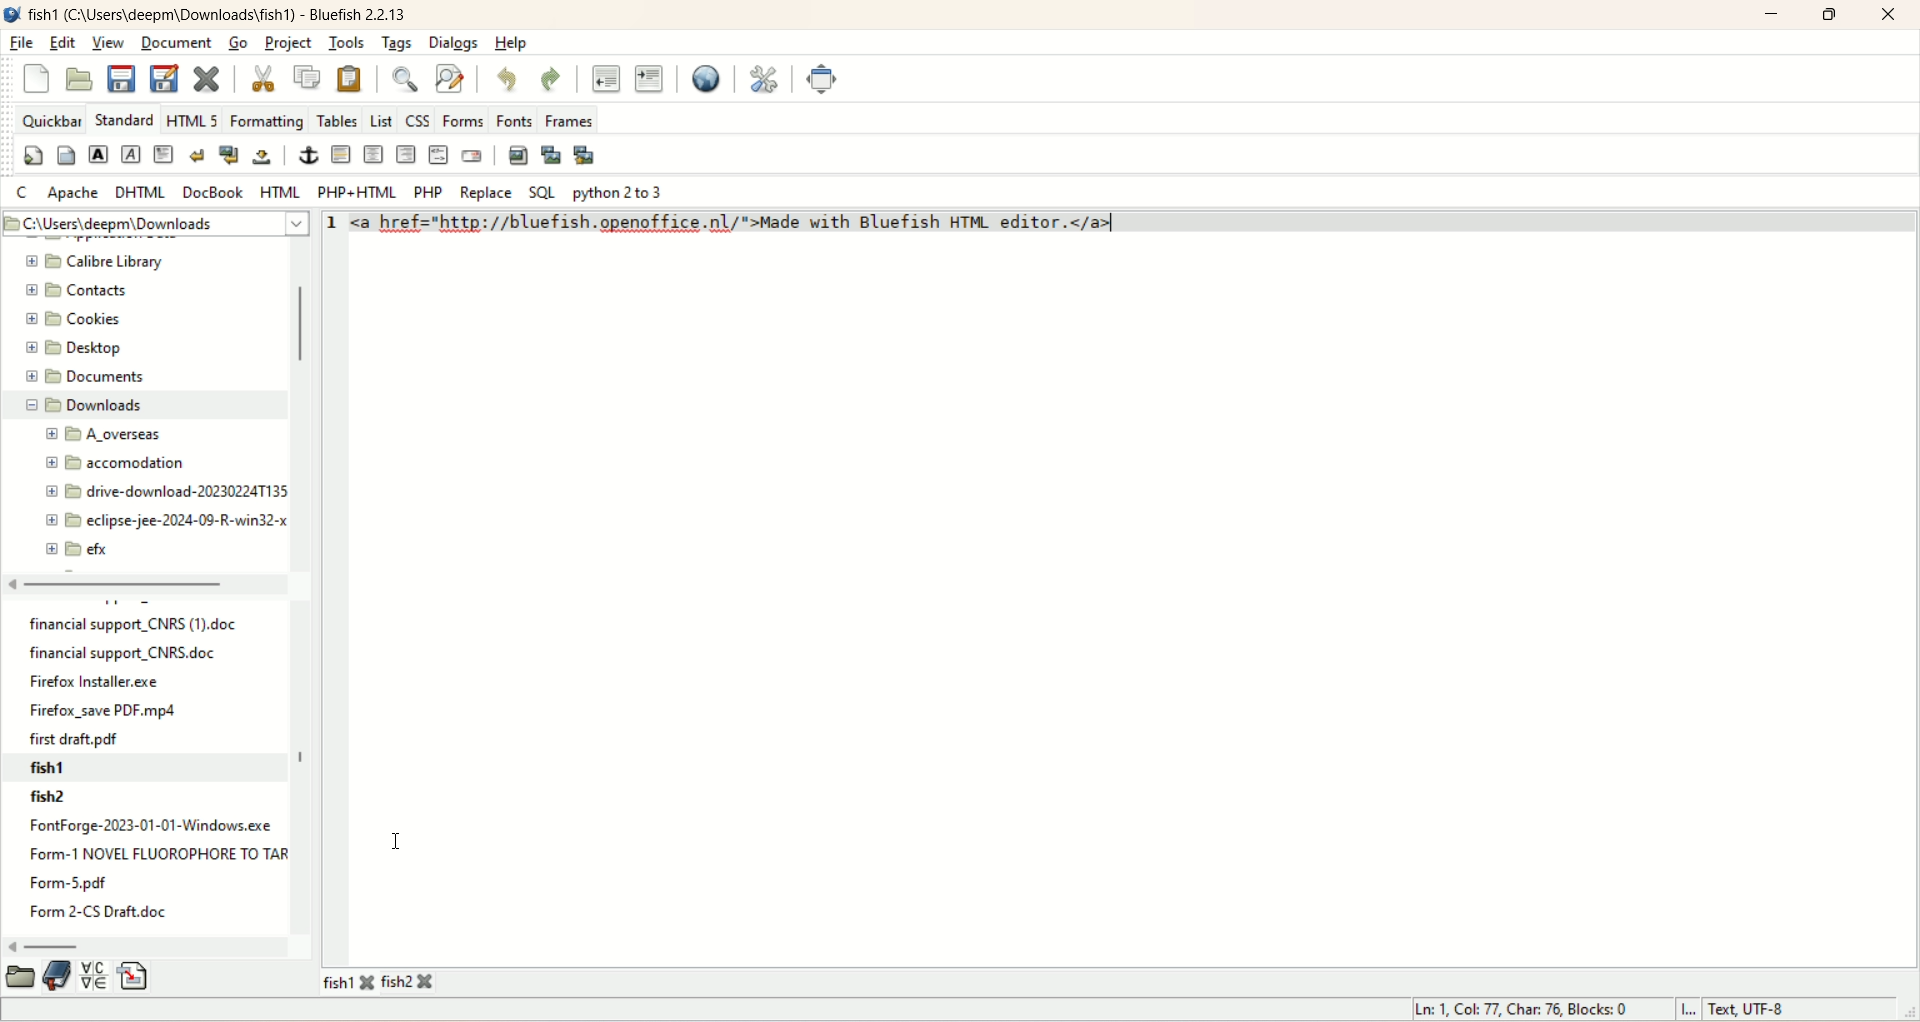  I want to click on insertion cursor, so click(398, 840).